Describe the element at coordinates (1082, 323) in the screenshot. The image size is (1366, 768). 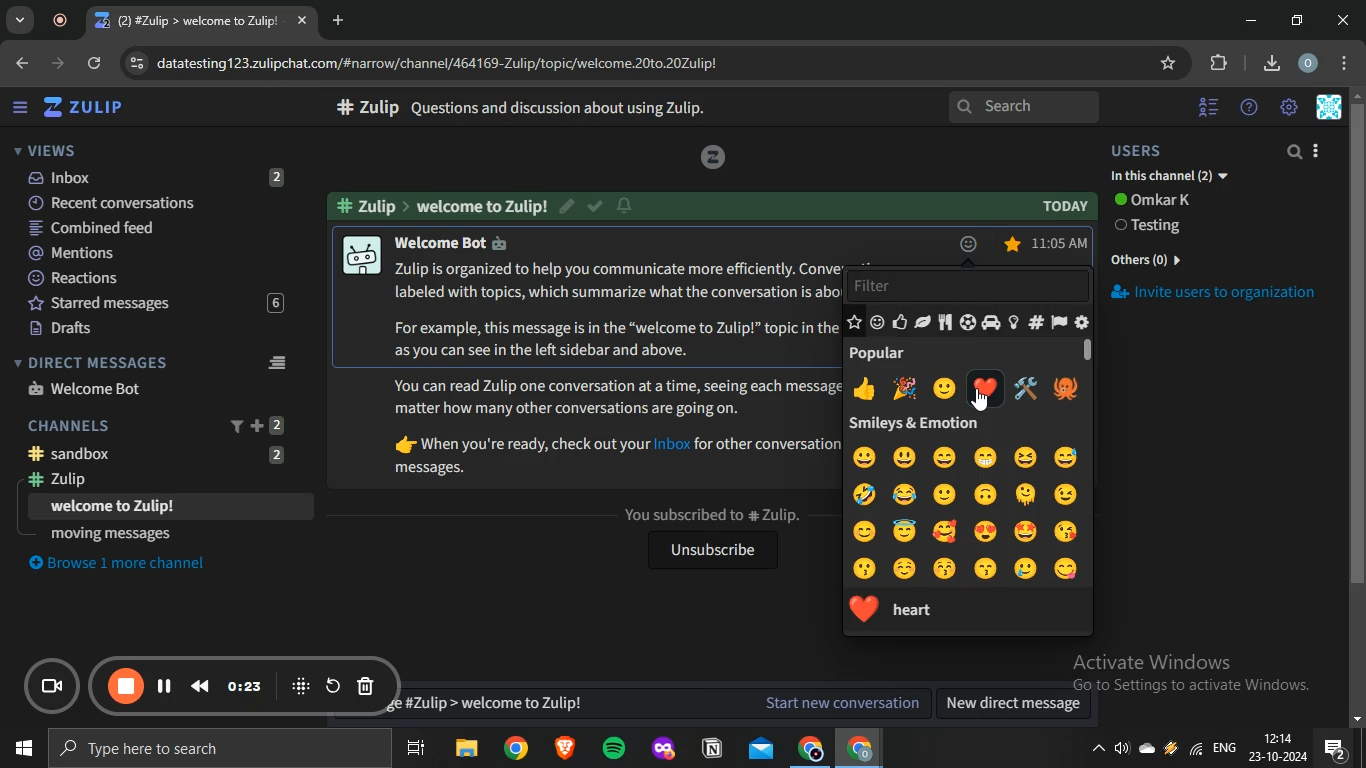
I see `custom` at that location.